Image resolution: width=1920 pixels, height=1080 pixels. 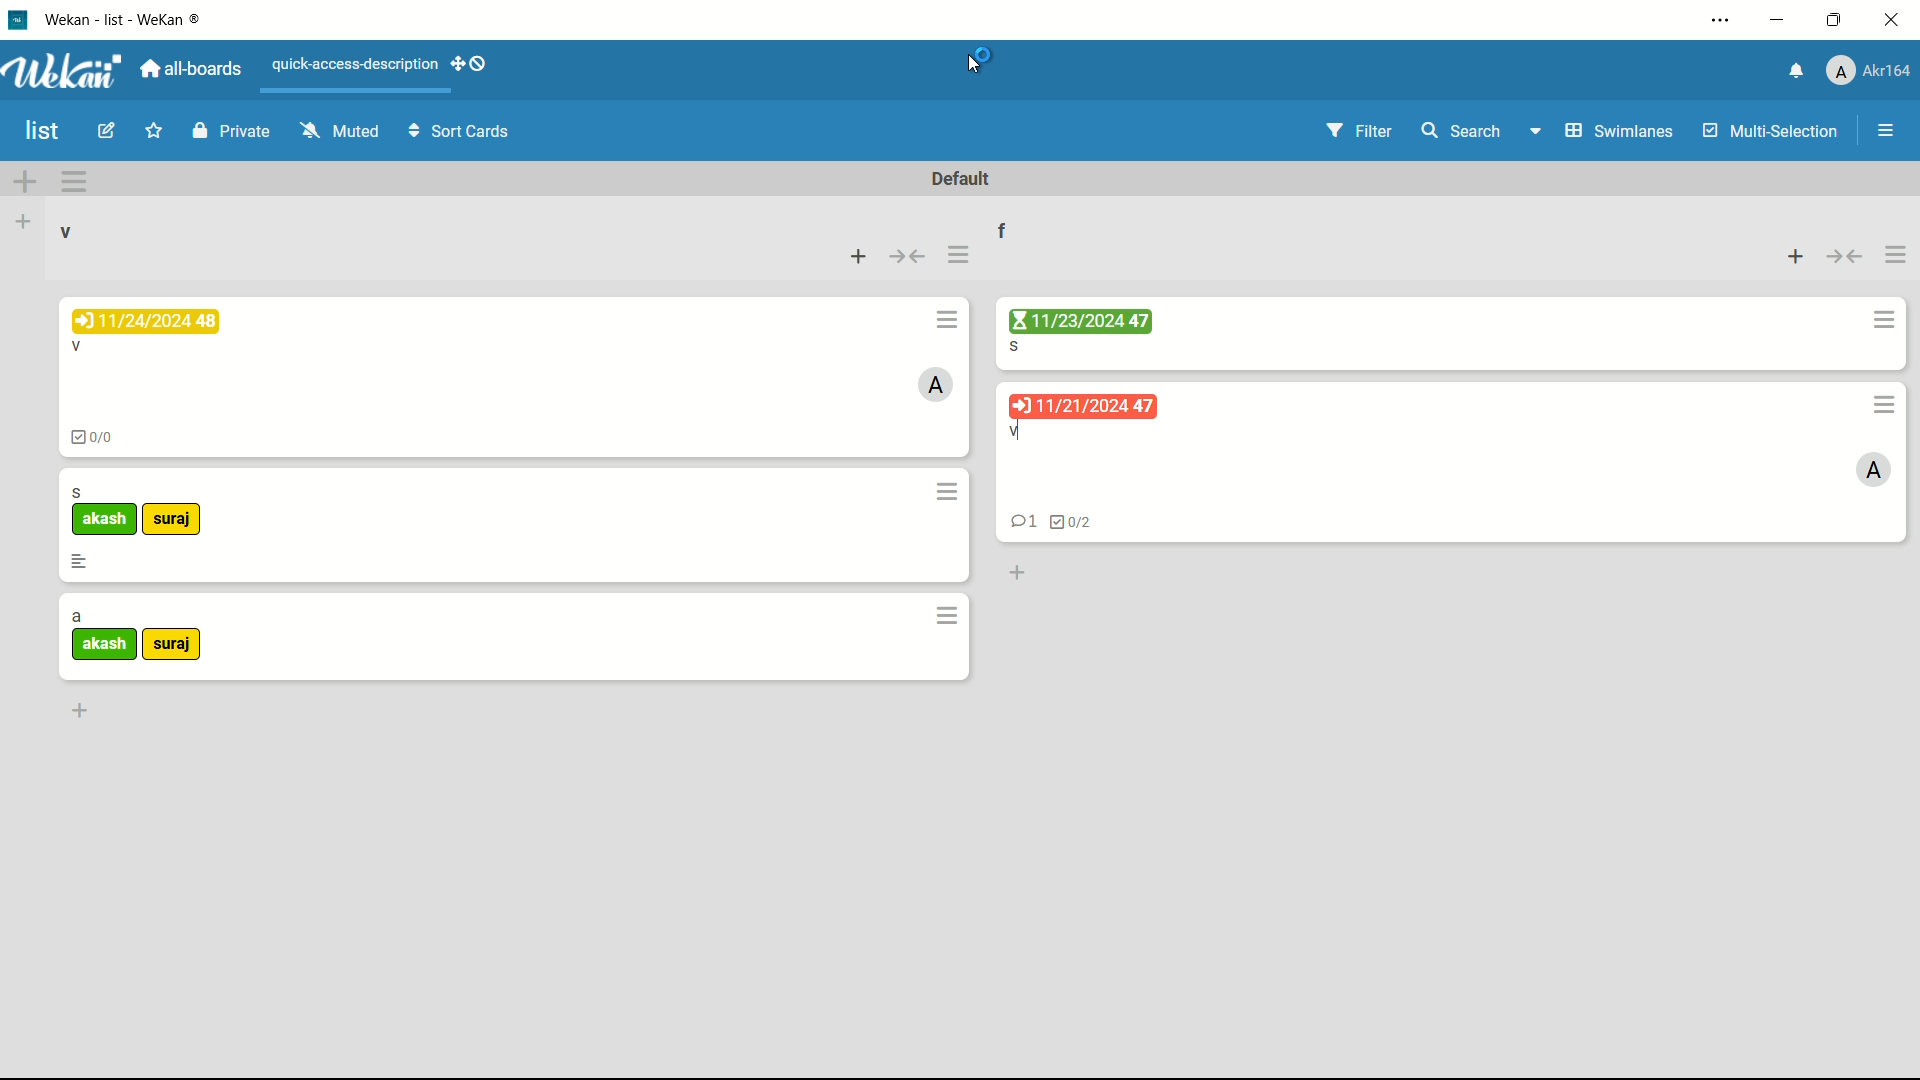 What do you see at coordinates (1078, 321) in the screenshot?
I see `start date is det` at bounding box center [1078, 321].